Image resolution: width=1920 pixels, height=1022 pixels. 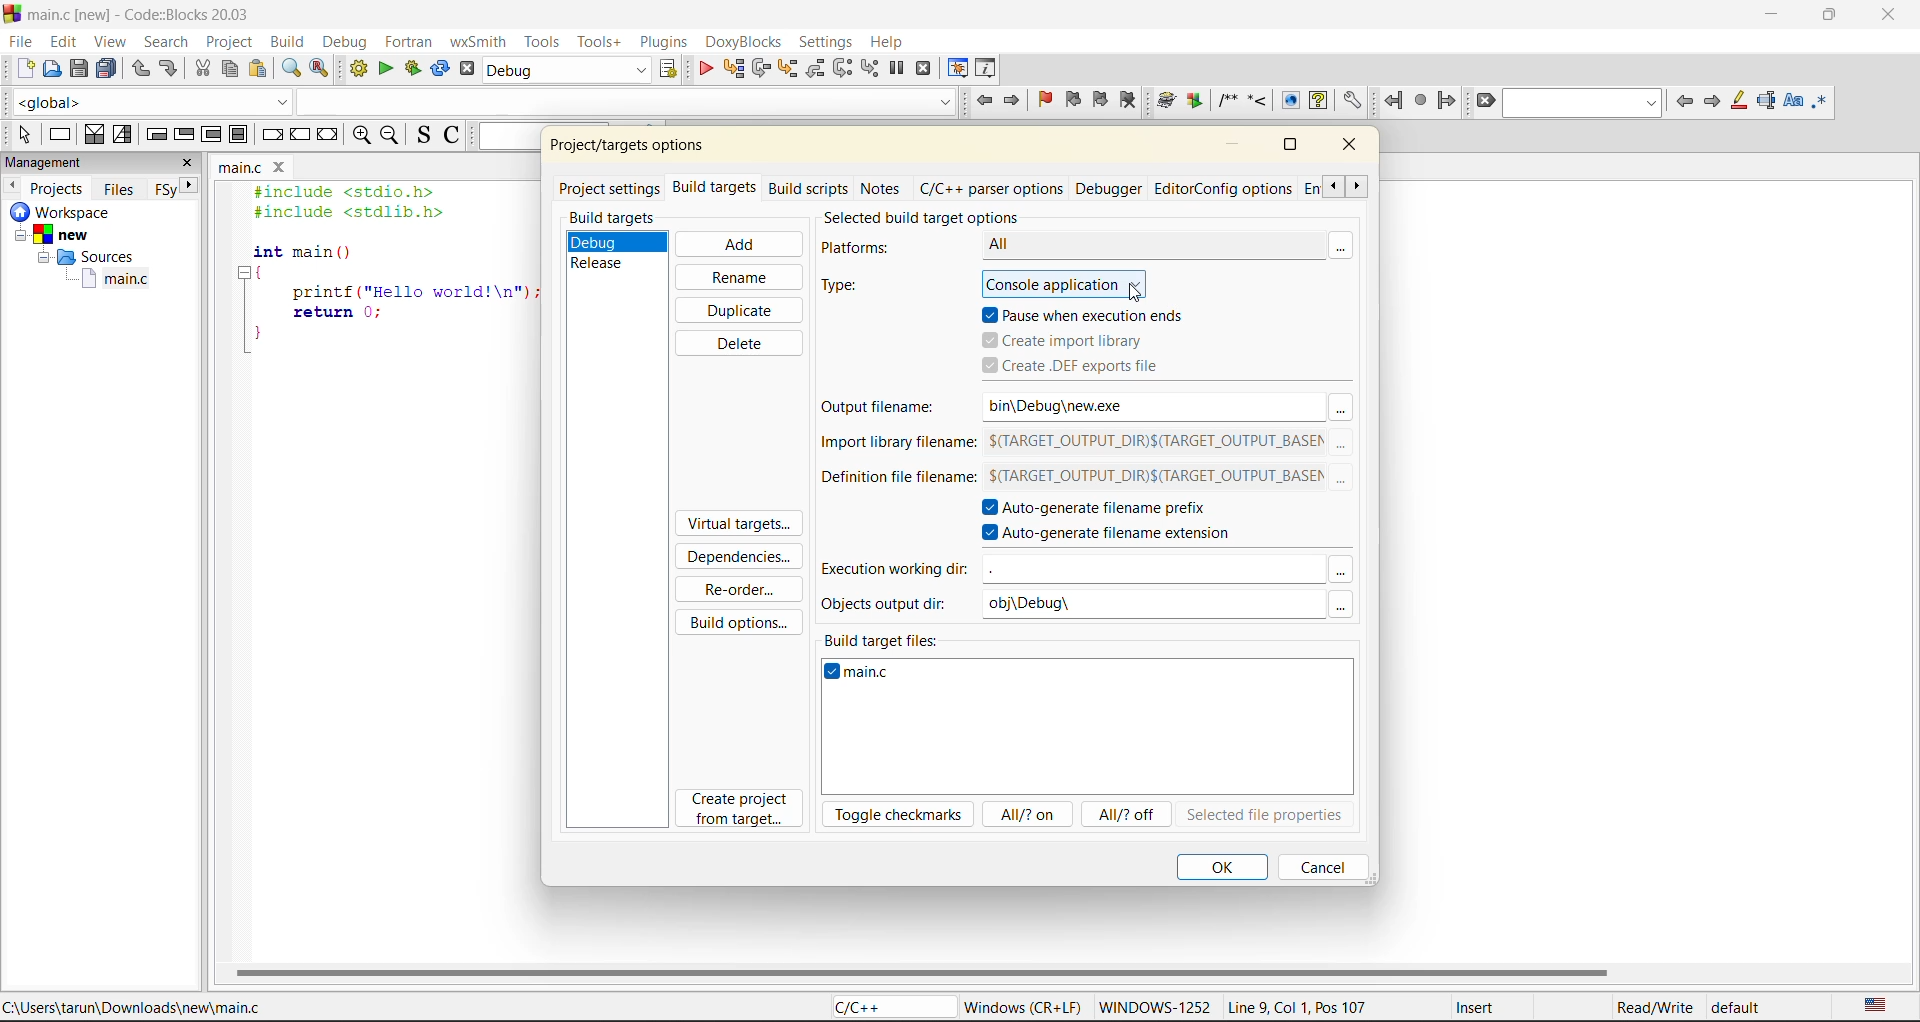 What do you see at coordinates (1890, 13) in the screenshot?
I see `close` at bounding box center [1890, 13].